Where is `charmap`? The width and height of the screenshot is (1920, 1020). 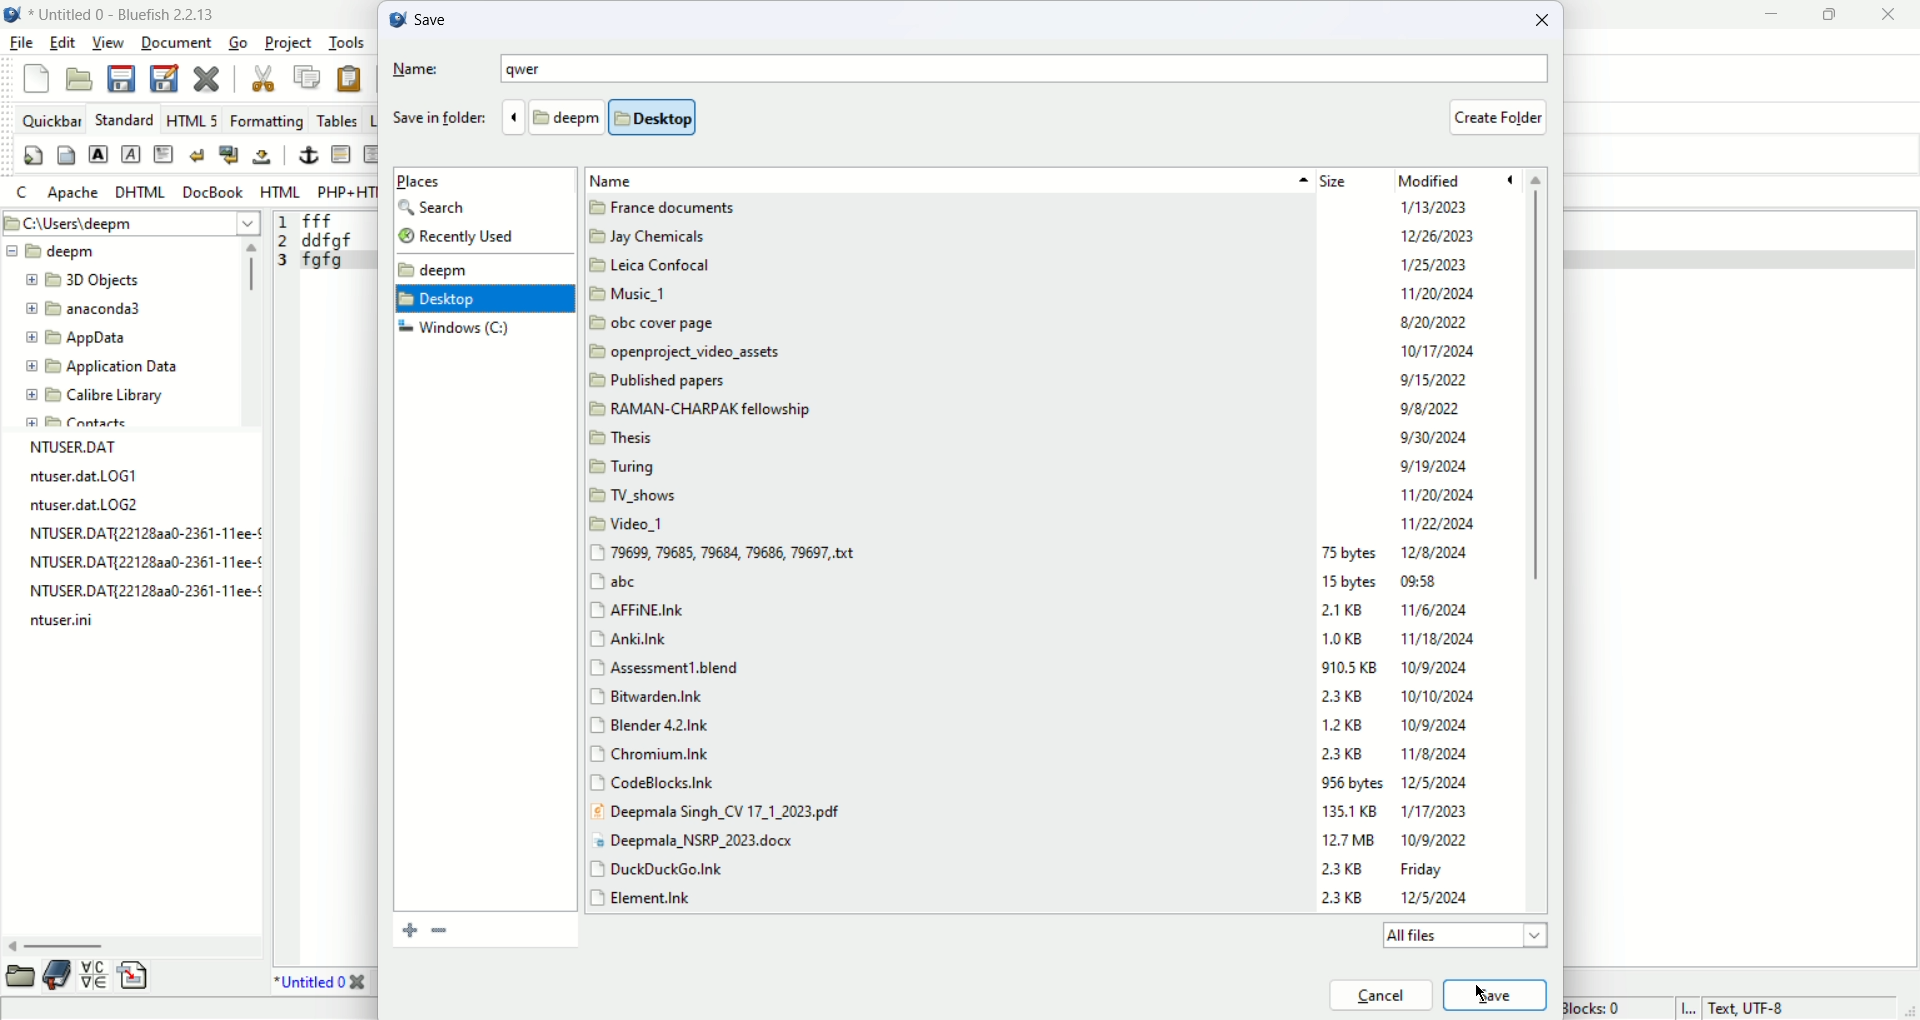 charmap is located at coordinates (95, 981).